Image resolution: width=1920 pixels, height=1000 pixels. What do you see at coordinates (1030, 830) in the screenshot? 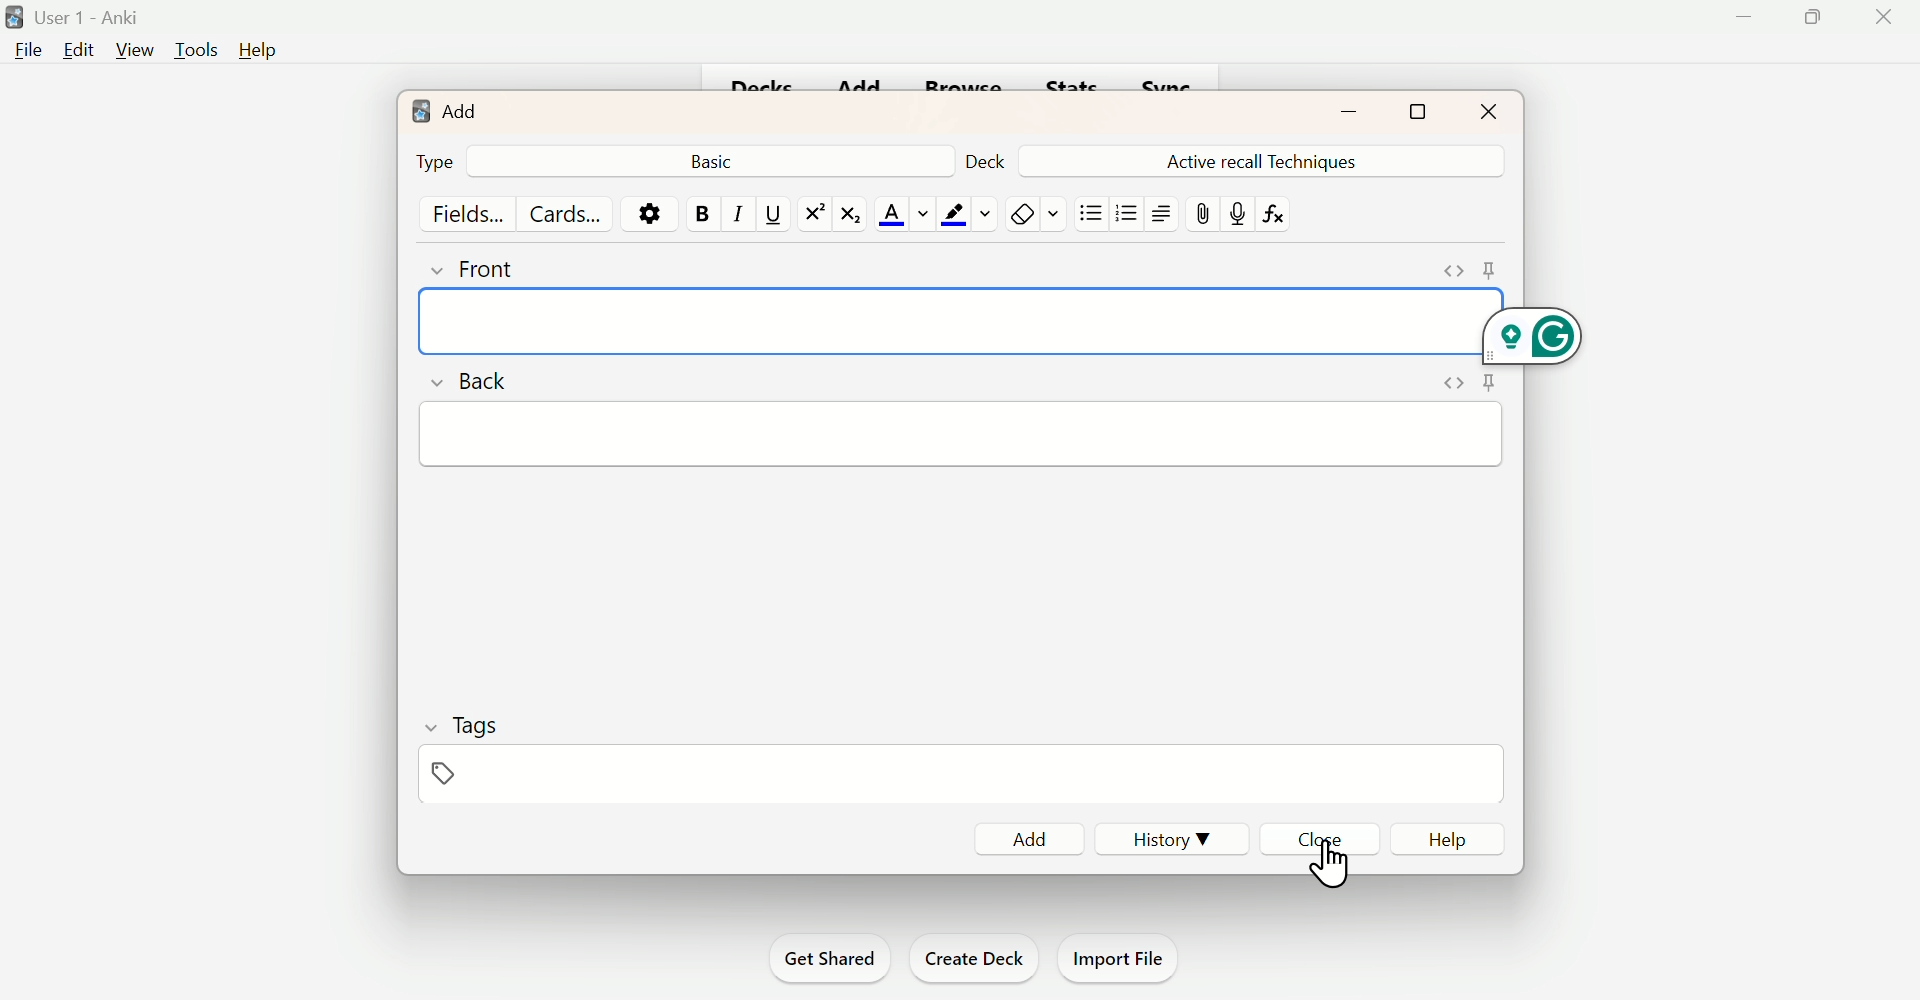
I see `Add` at bounding box center [1030, 830].